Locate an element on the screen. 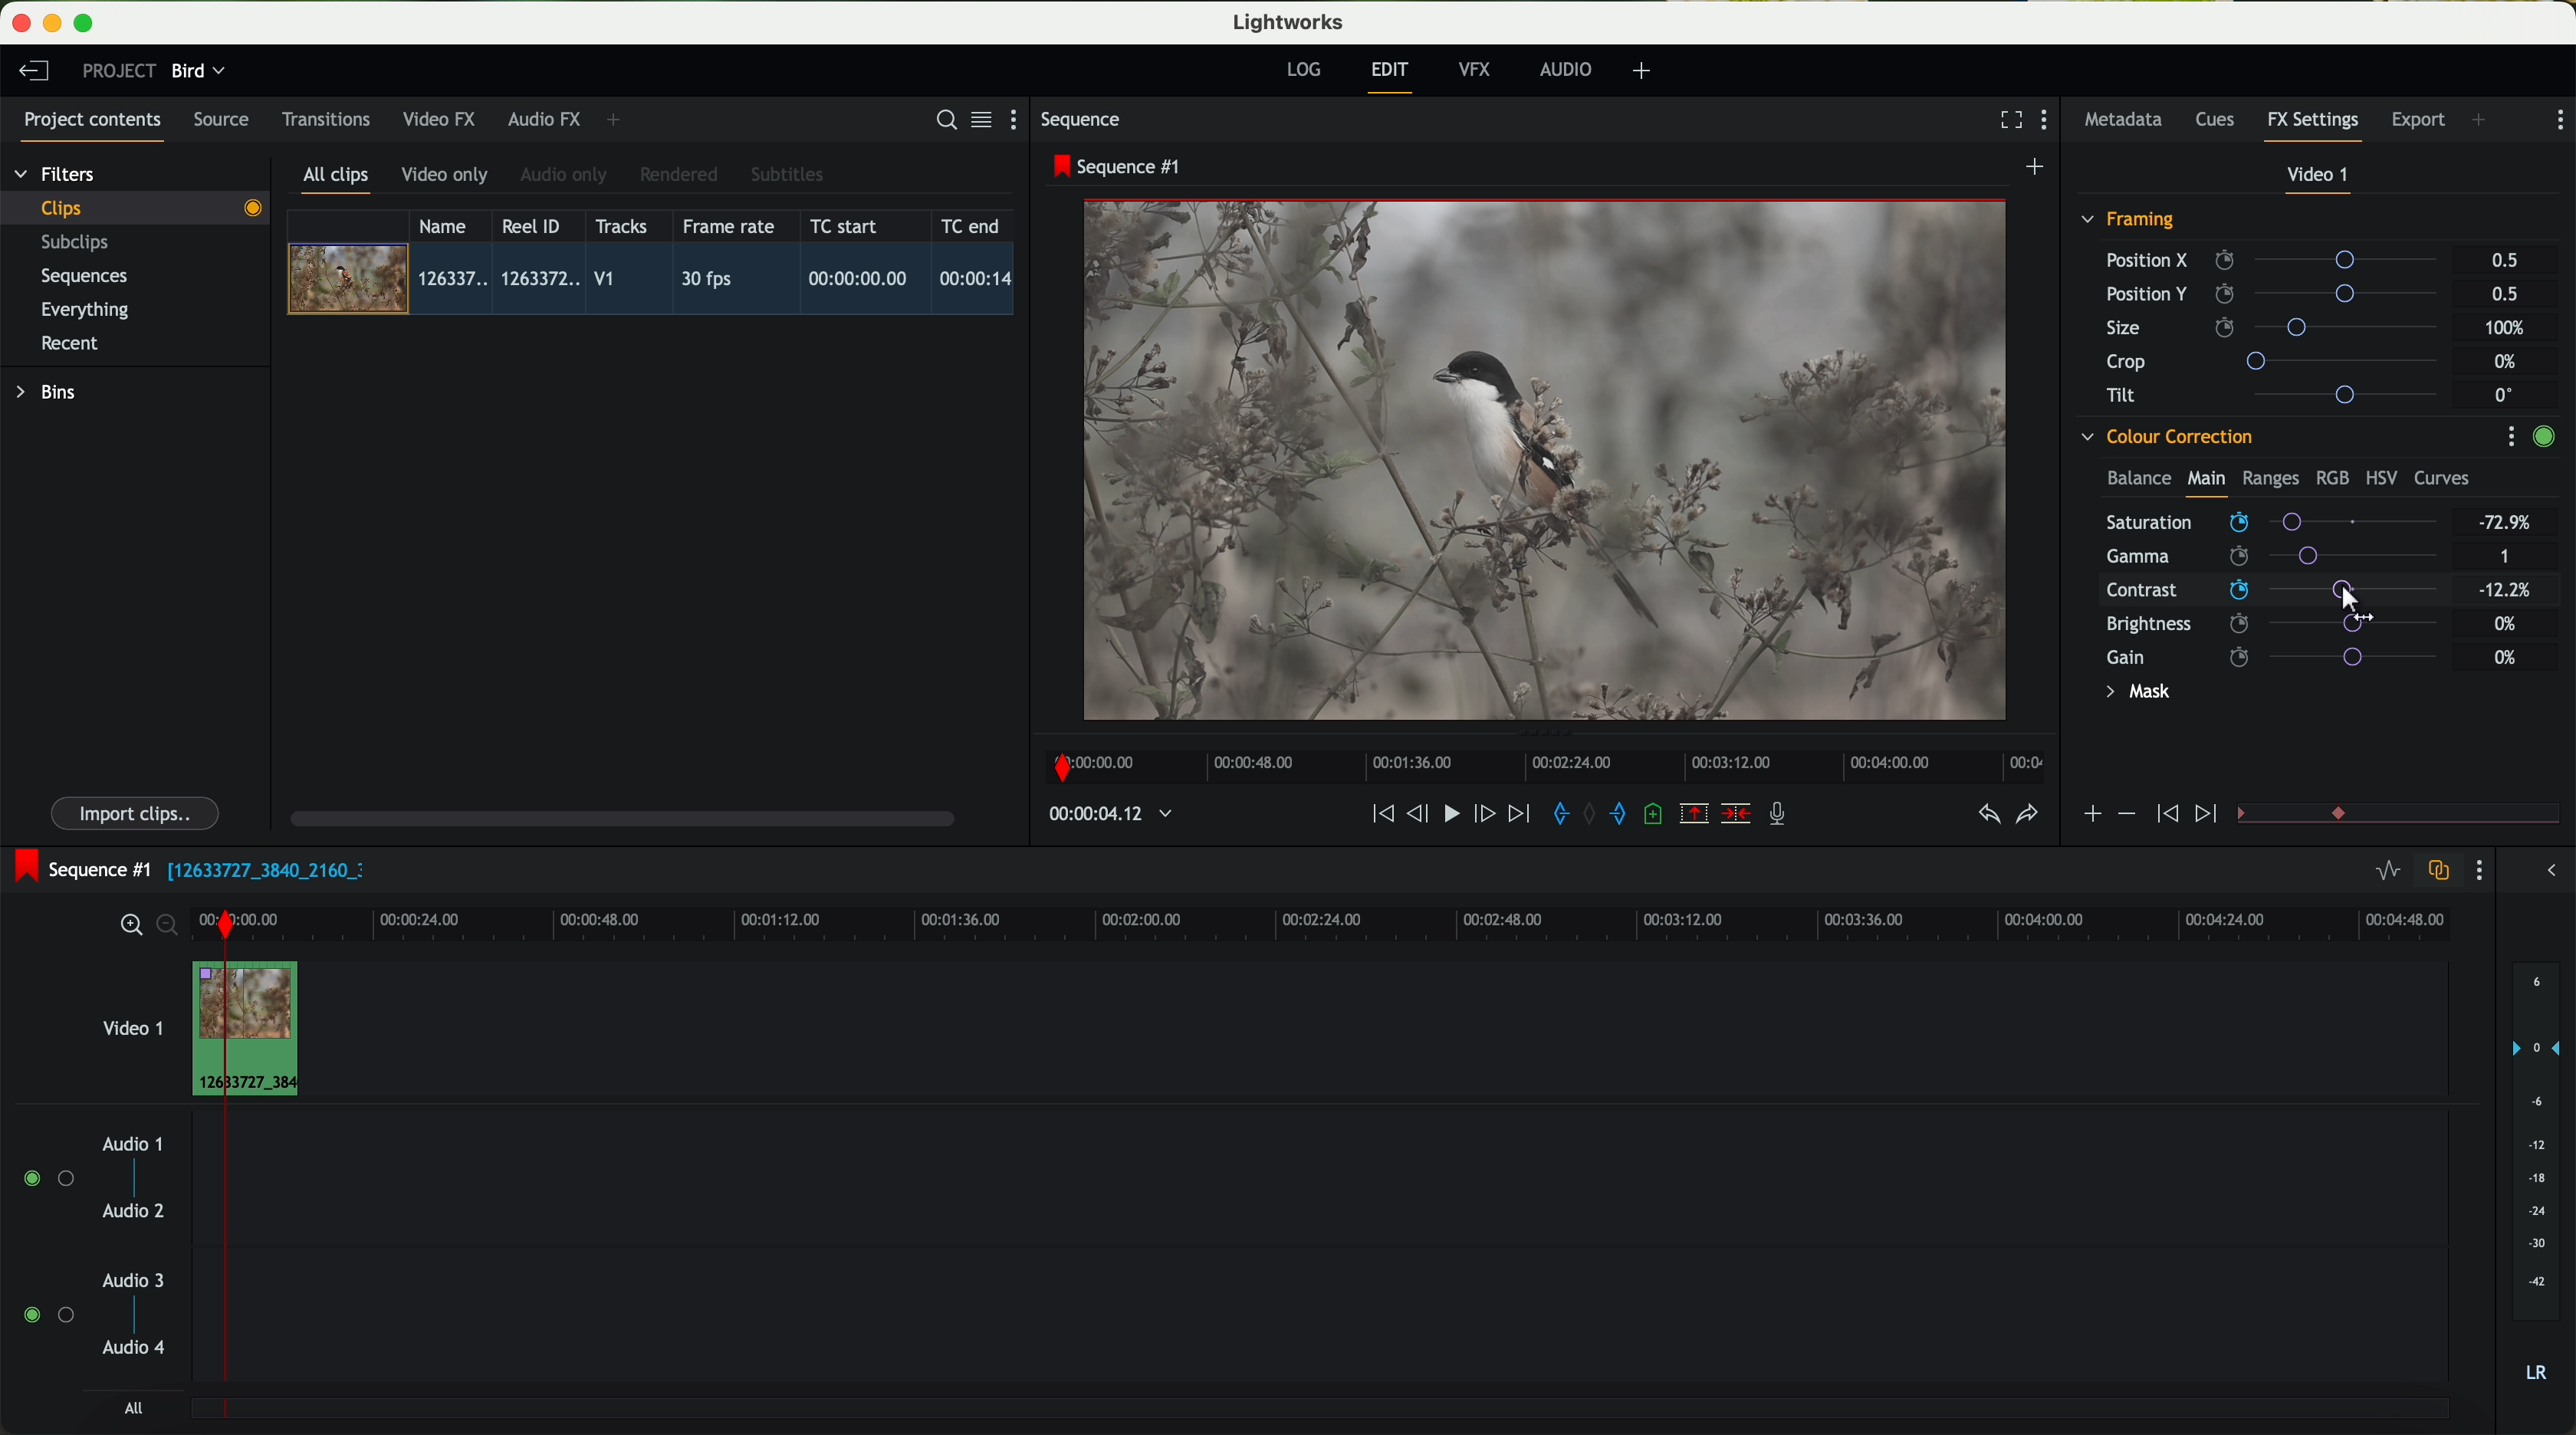  icon is located at coordinates (2164, 815).